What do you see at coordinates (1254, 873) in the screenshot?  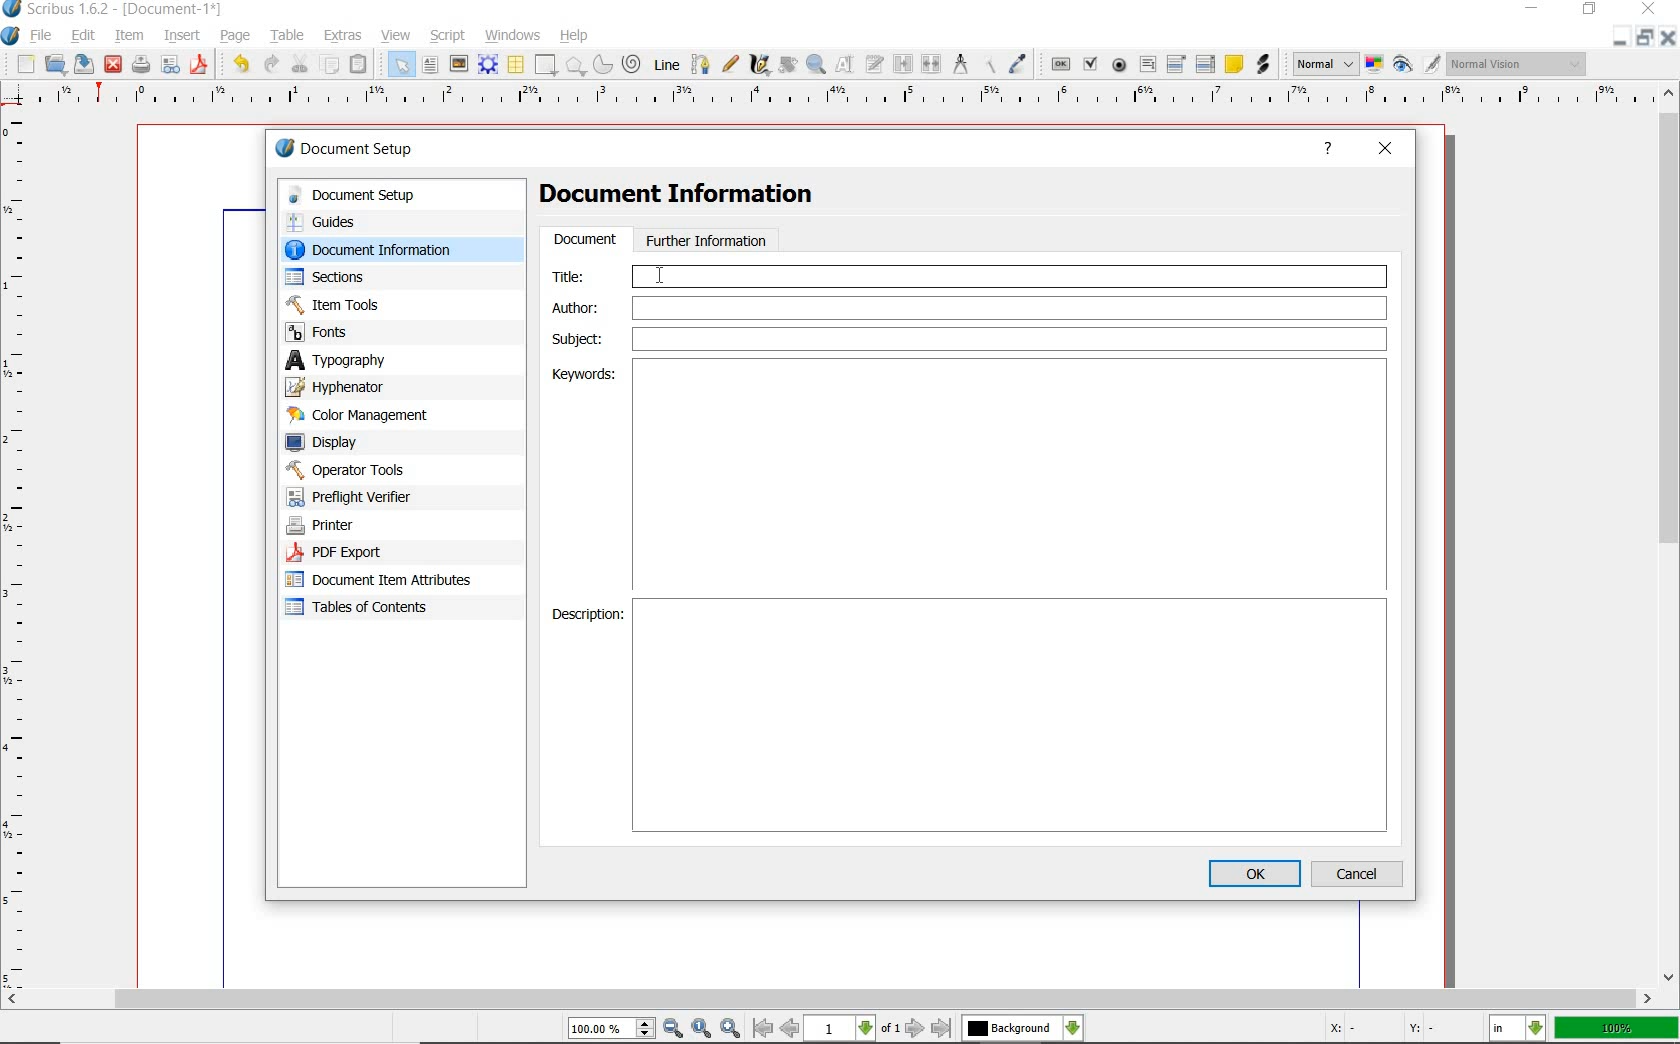 I see `ok` at bounding box center [1254, 873].